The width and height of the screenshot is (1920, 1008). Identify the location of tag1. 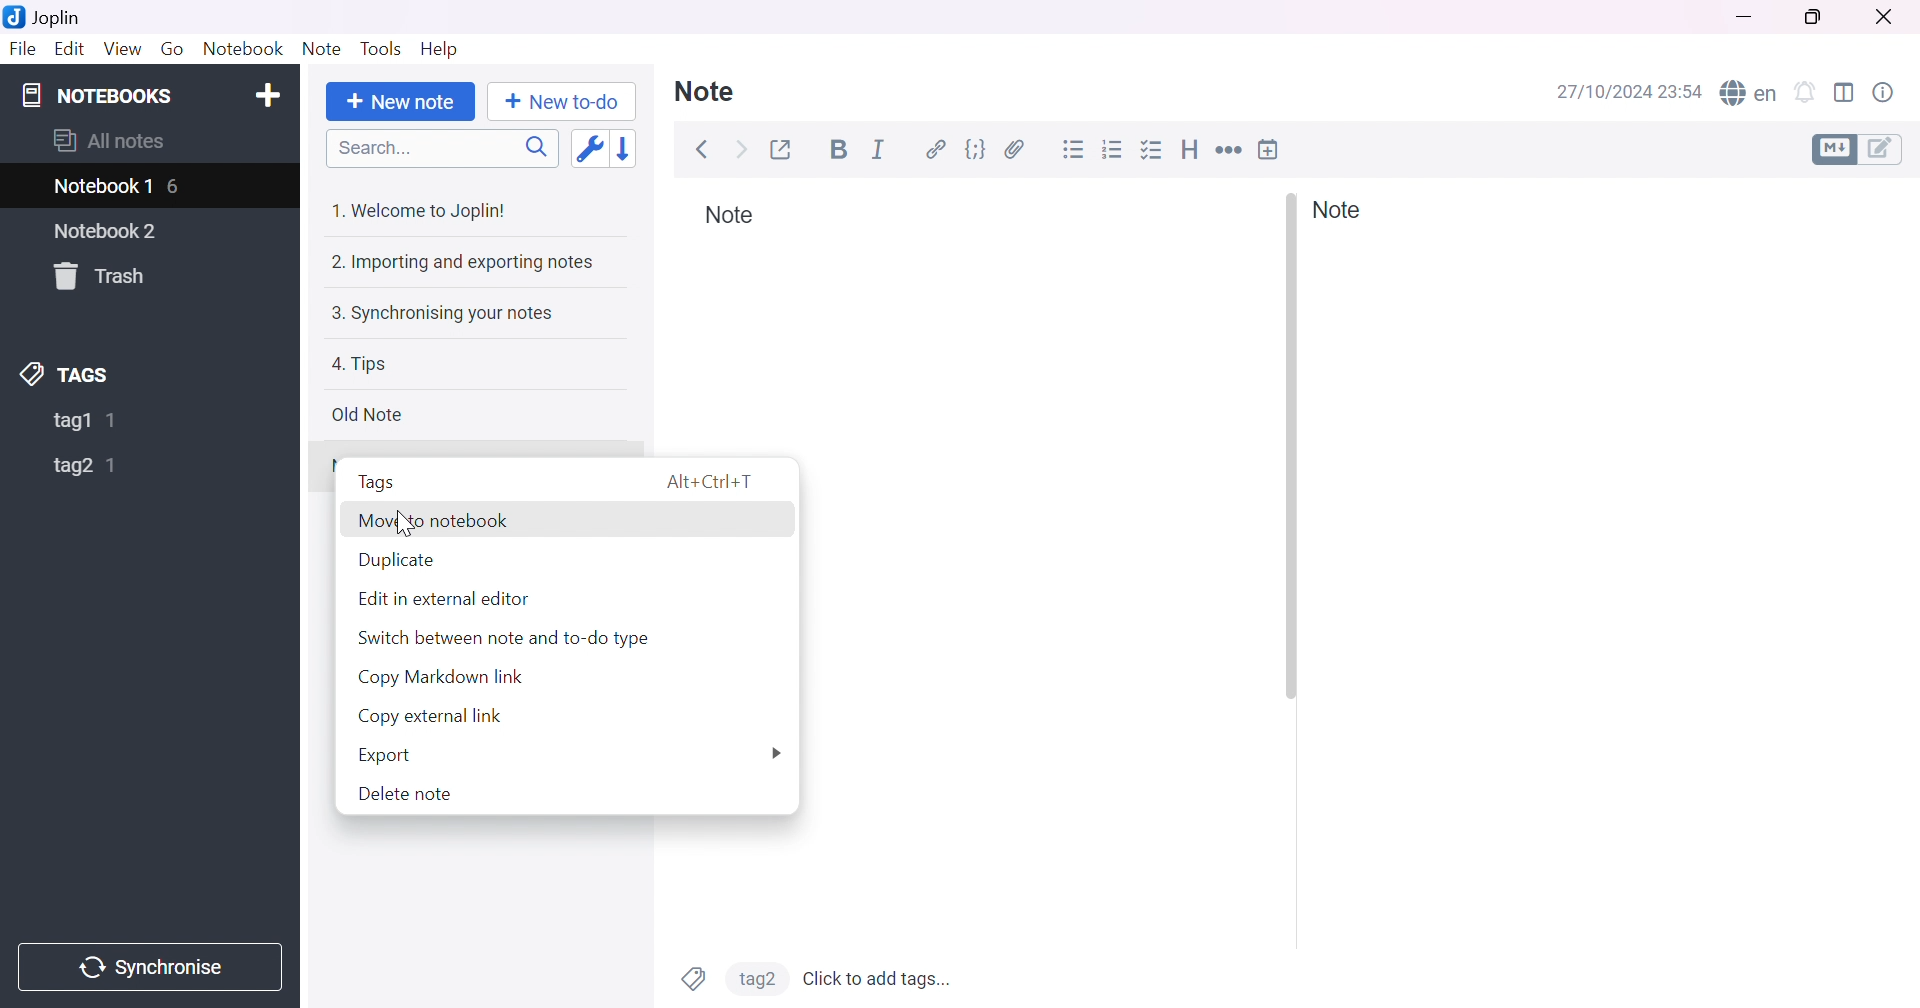
(69, 422).